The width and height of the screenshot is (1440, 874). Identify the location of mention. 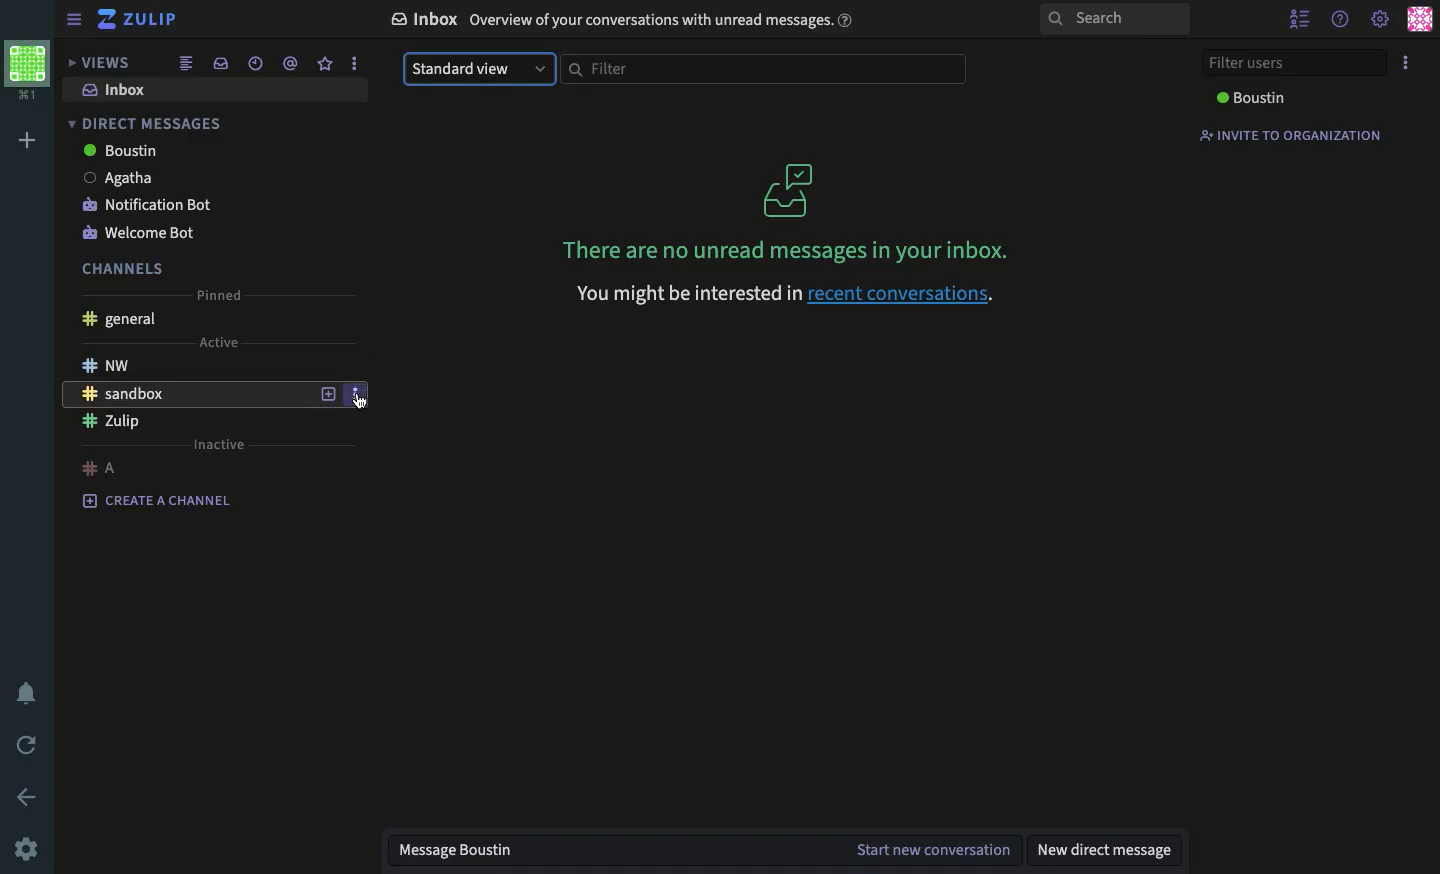
(290, 63).